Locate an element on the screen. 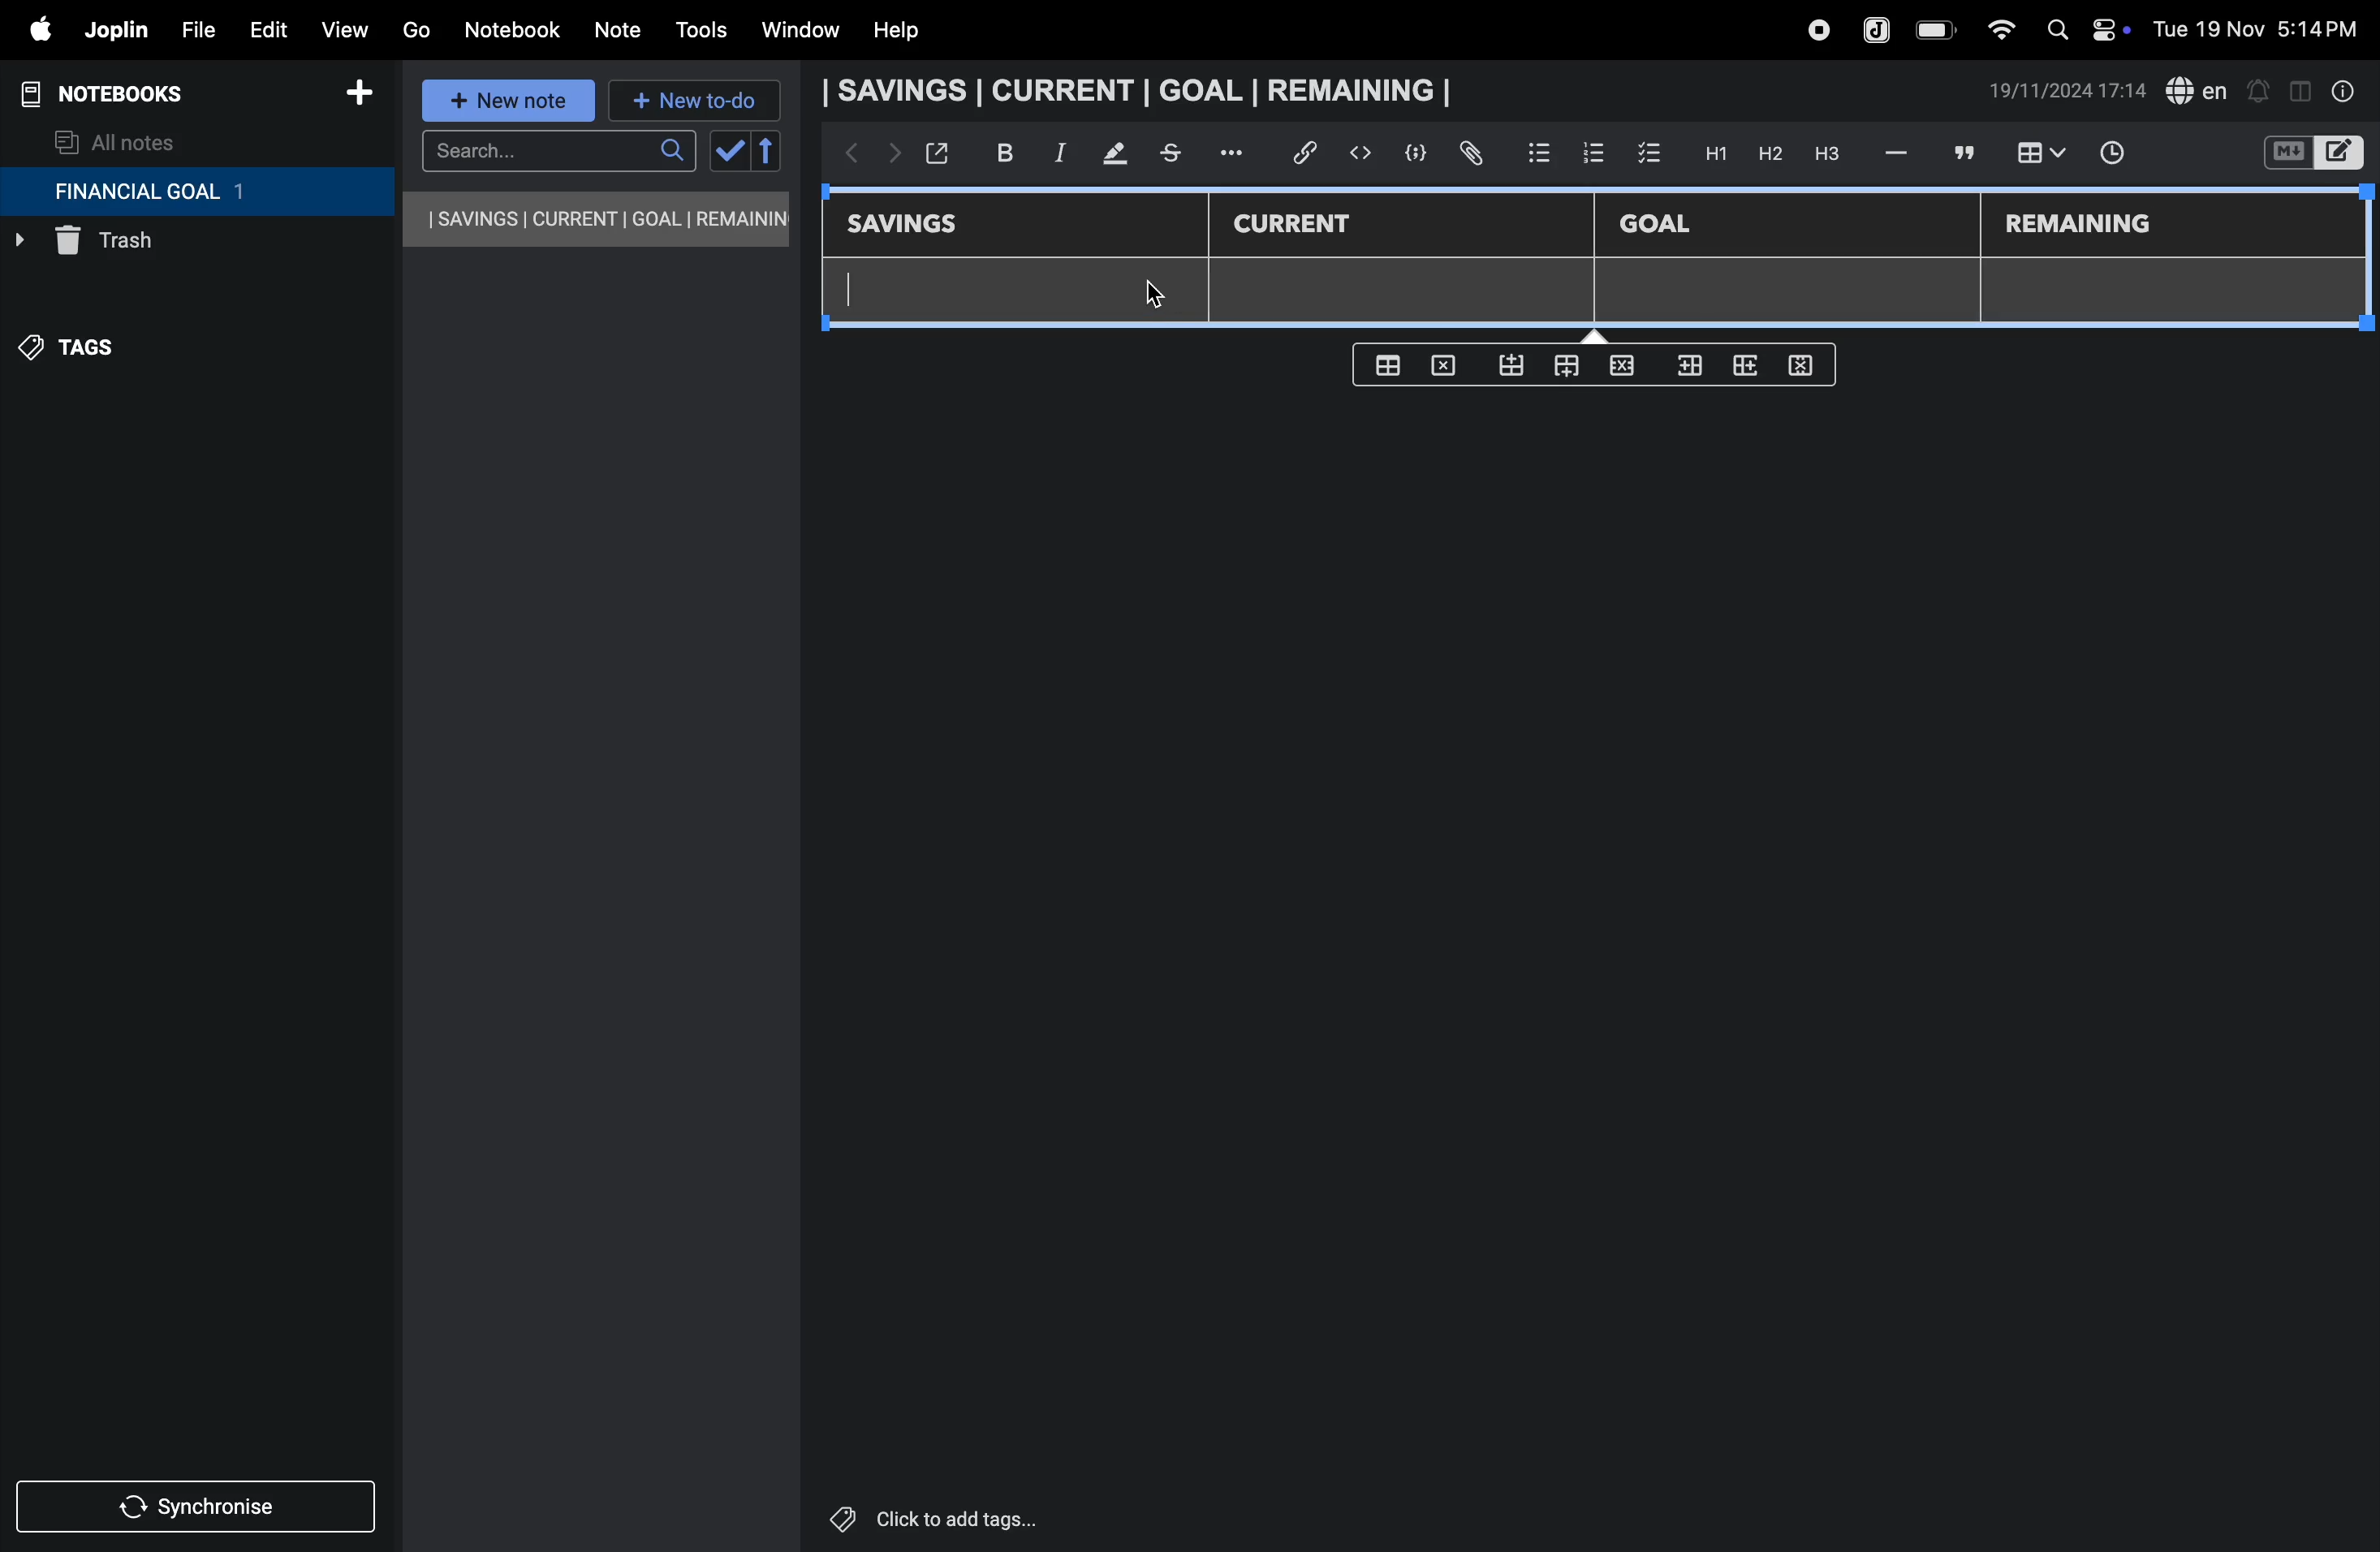  comment is located at coordinates (1961, 152).